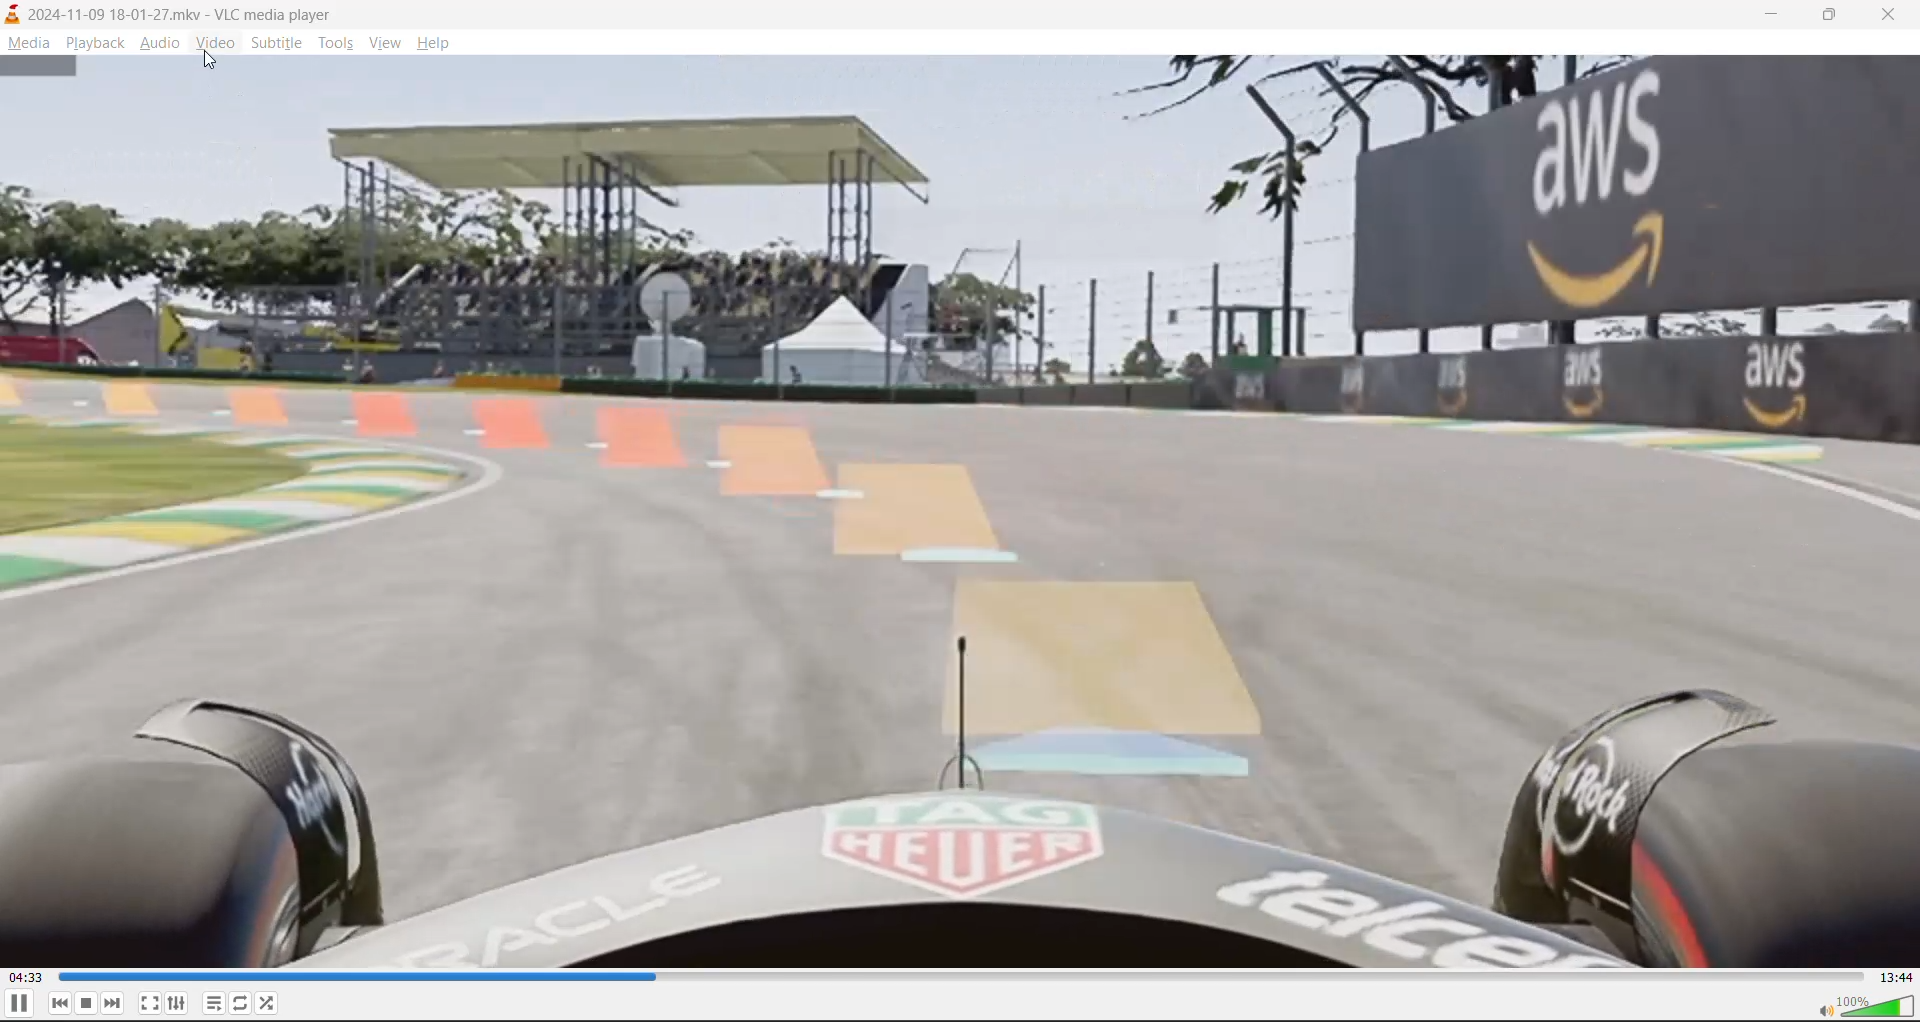 The image size is (1920, 1022). Describe the element at coordinates (211, 1002) in the screenshot. I see `toggle playlist` at that location.